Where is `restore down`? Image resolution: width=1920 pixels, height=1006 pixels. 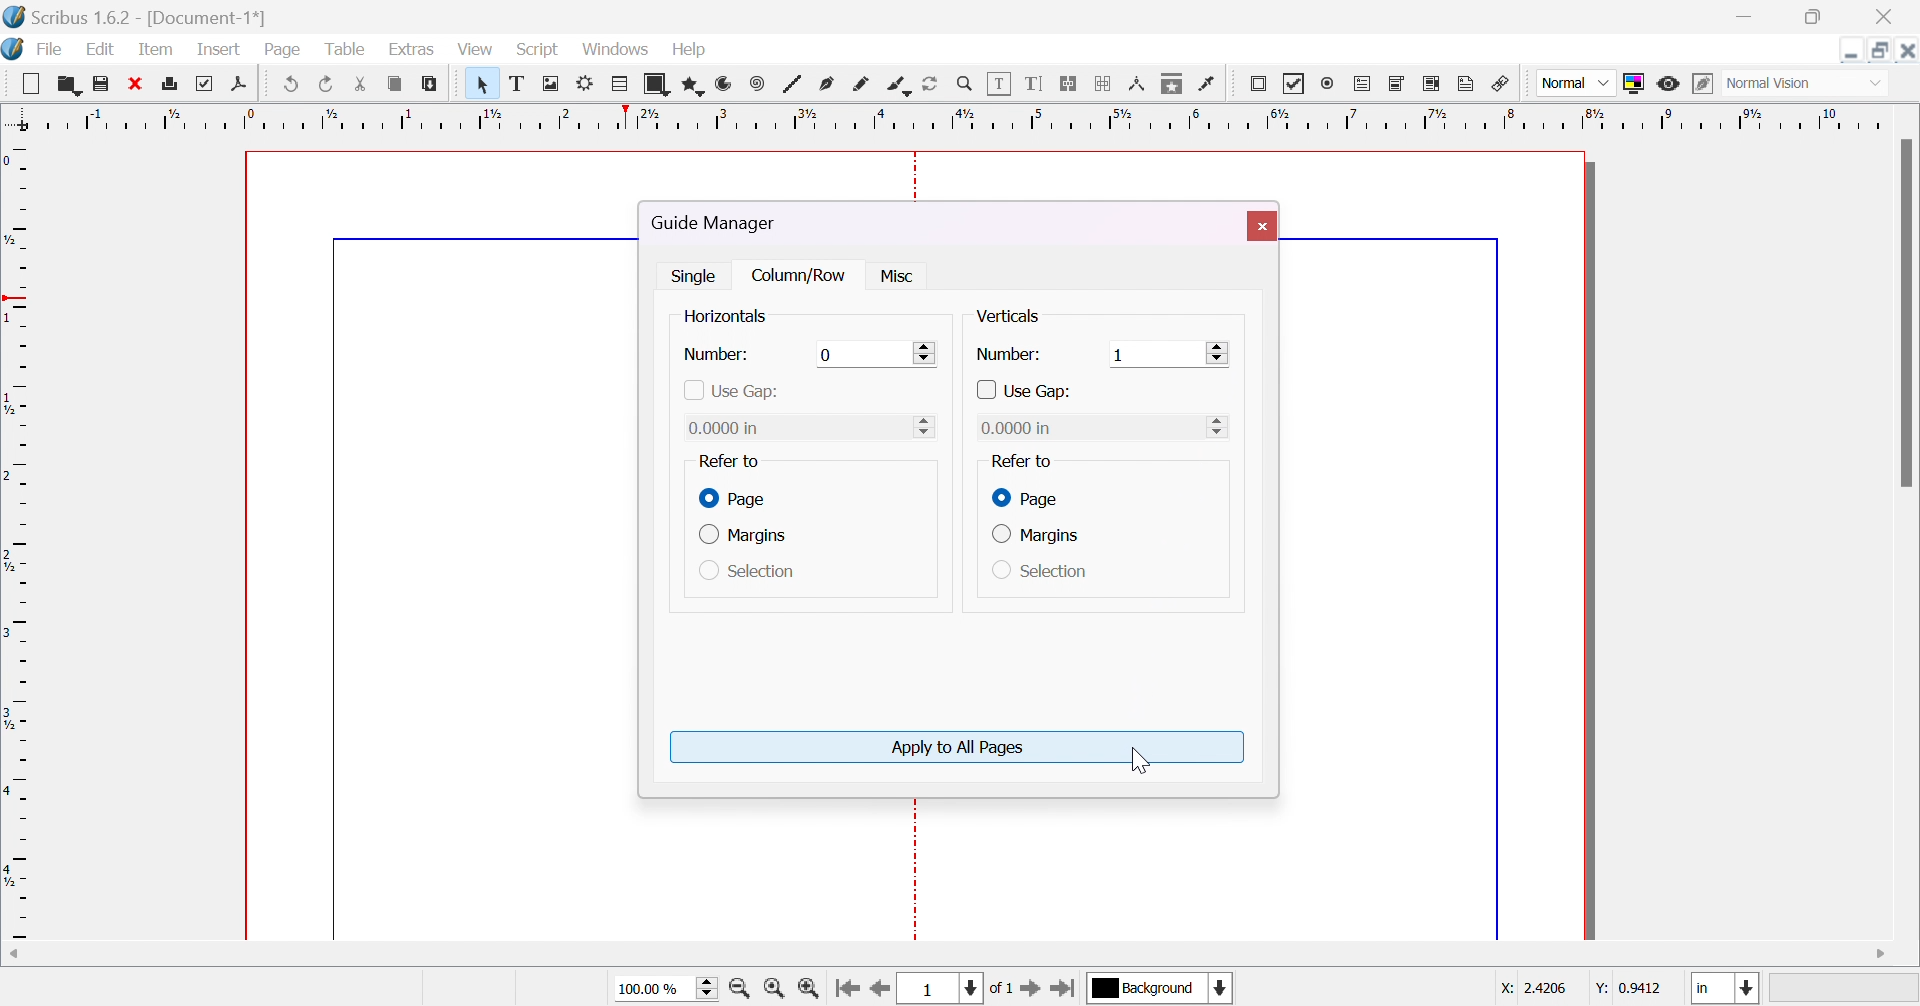 restore down is located at coordinates (1814, 18).